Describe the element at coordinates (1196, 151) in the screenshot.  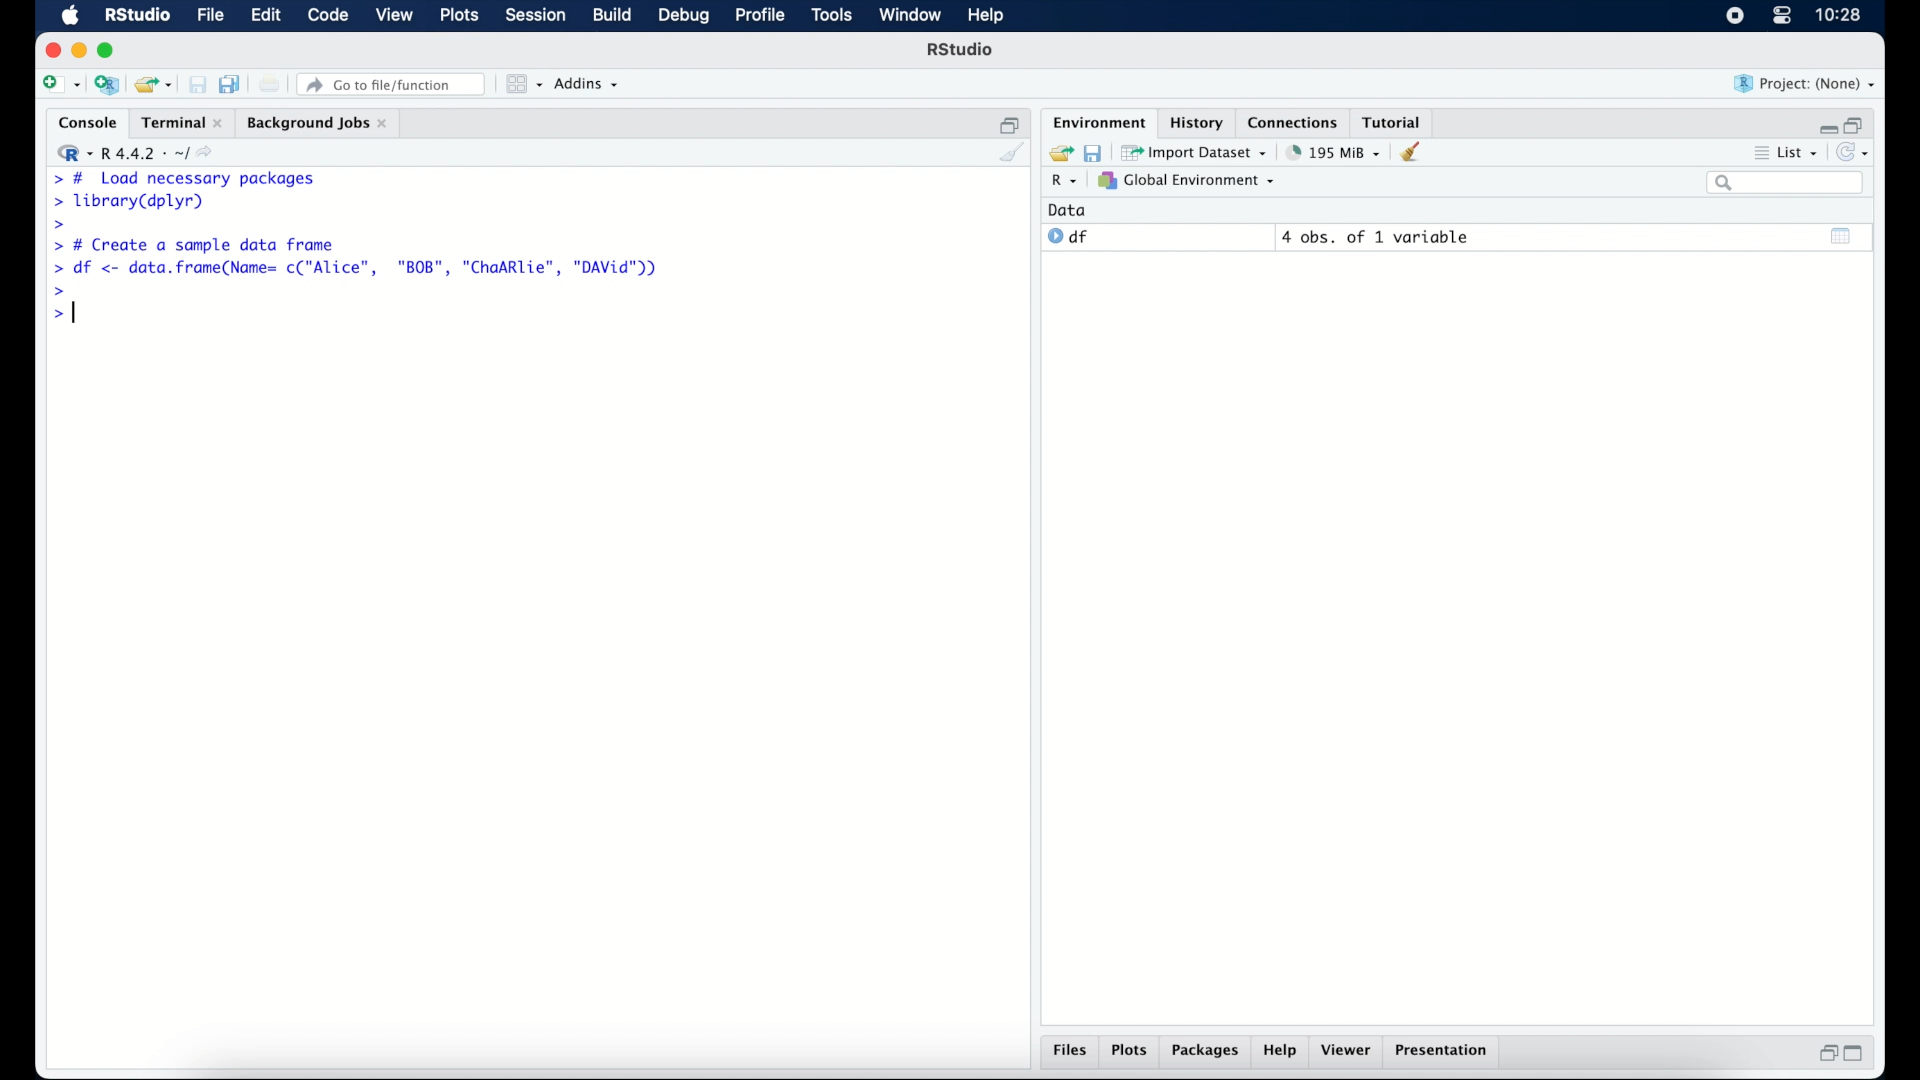
I see `import dataset` at that location.